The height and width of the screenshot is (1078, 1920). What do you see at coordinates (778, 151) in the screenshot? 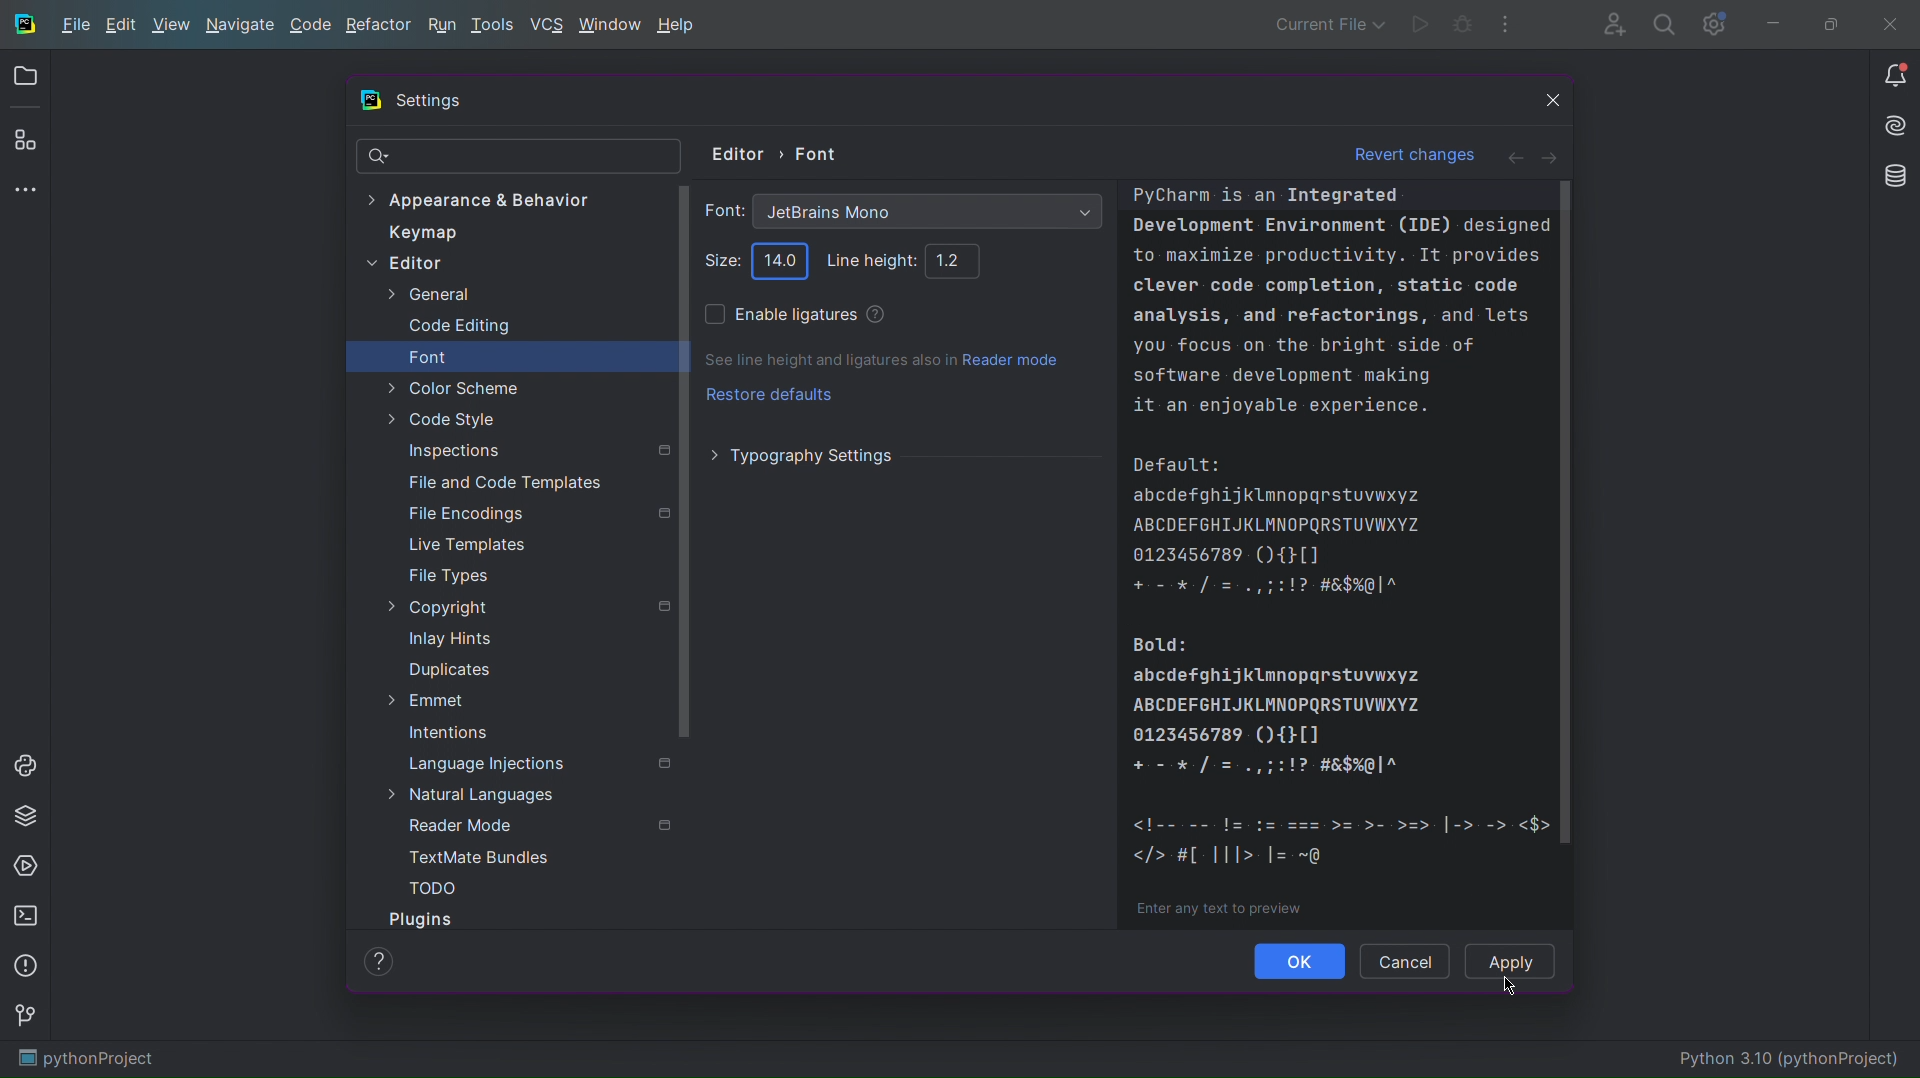
I see `Editor > Font` at bounding box center [778, 151].